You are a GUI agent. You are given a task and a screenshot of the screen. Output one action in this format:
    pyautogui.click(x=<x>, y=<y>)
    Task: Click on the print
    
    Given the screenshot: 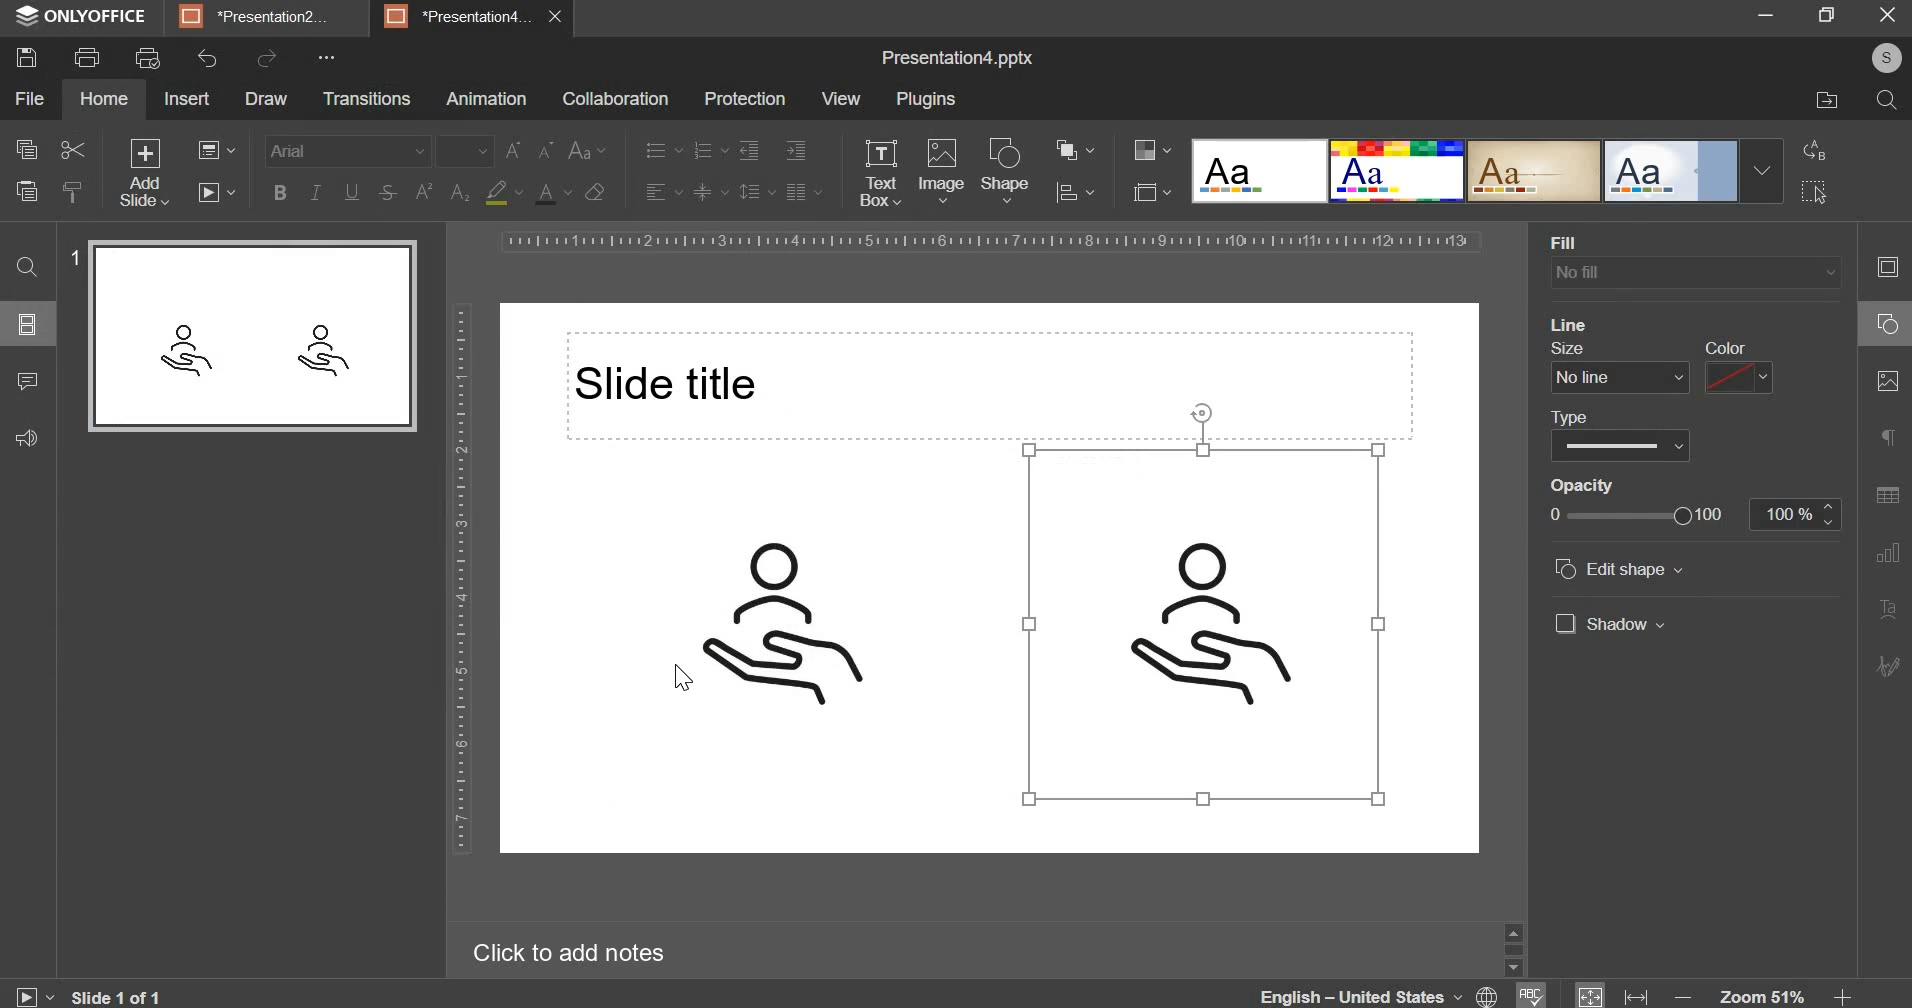 What is the action you would take?
    pyautogui.click(x=85, y=58)
    